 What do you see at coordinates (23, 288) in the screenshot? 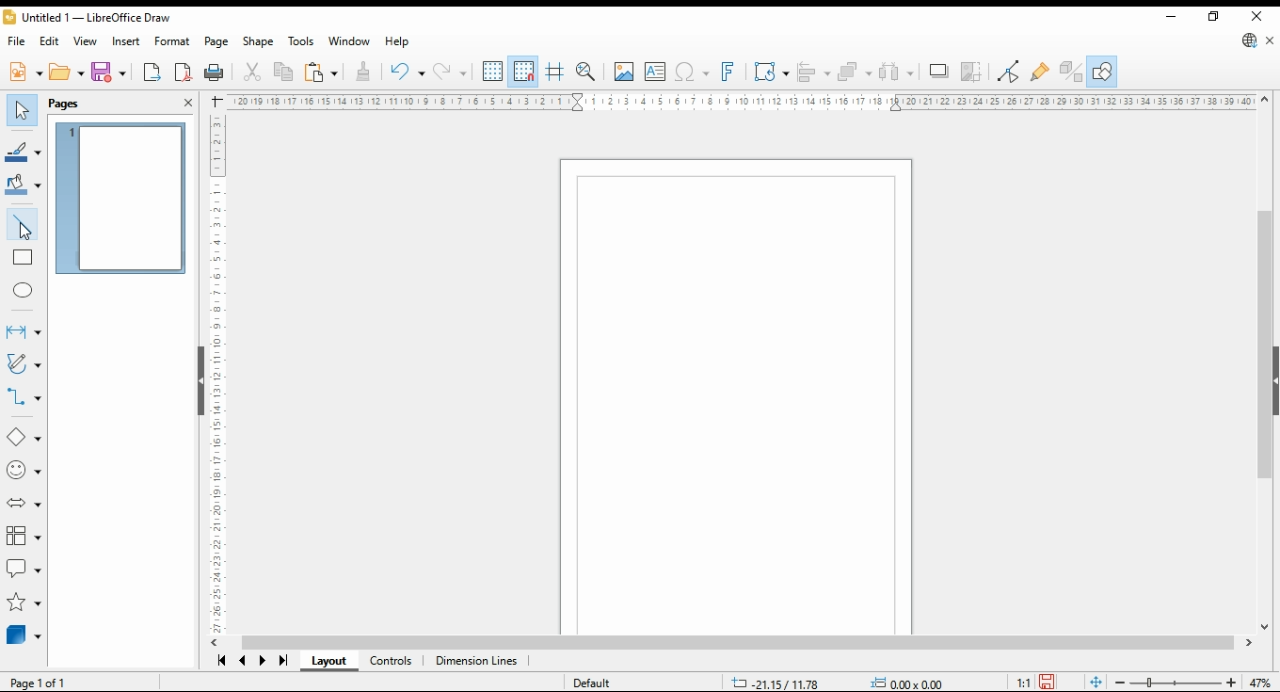
I see `ellipse` at bounding box center [23, 288].